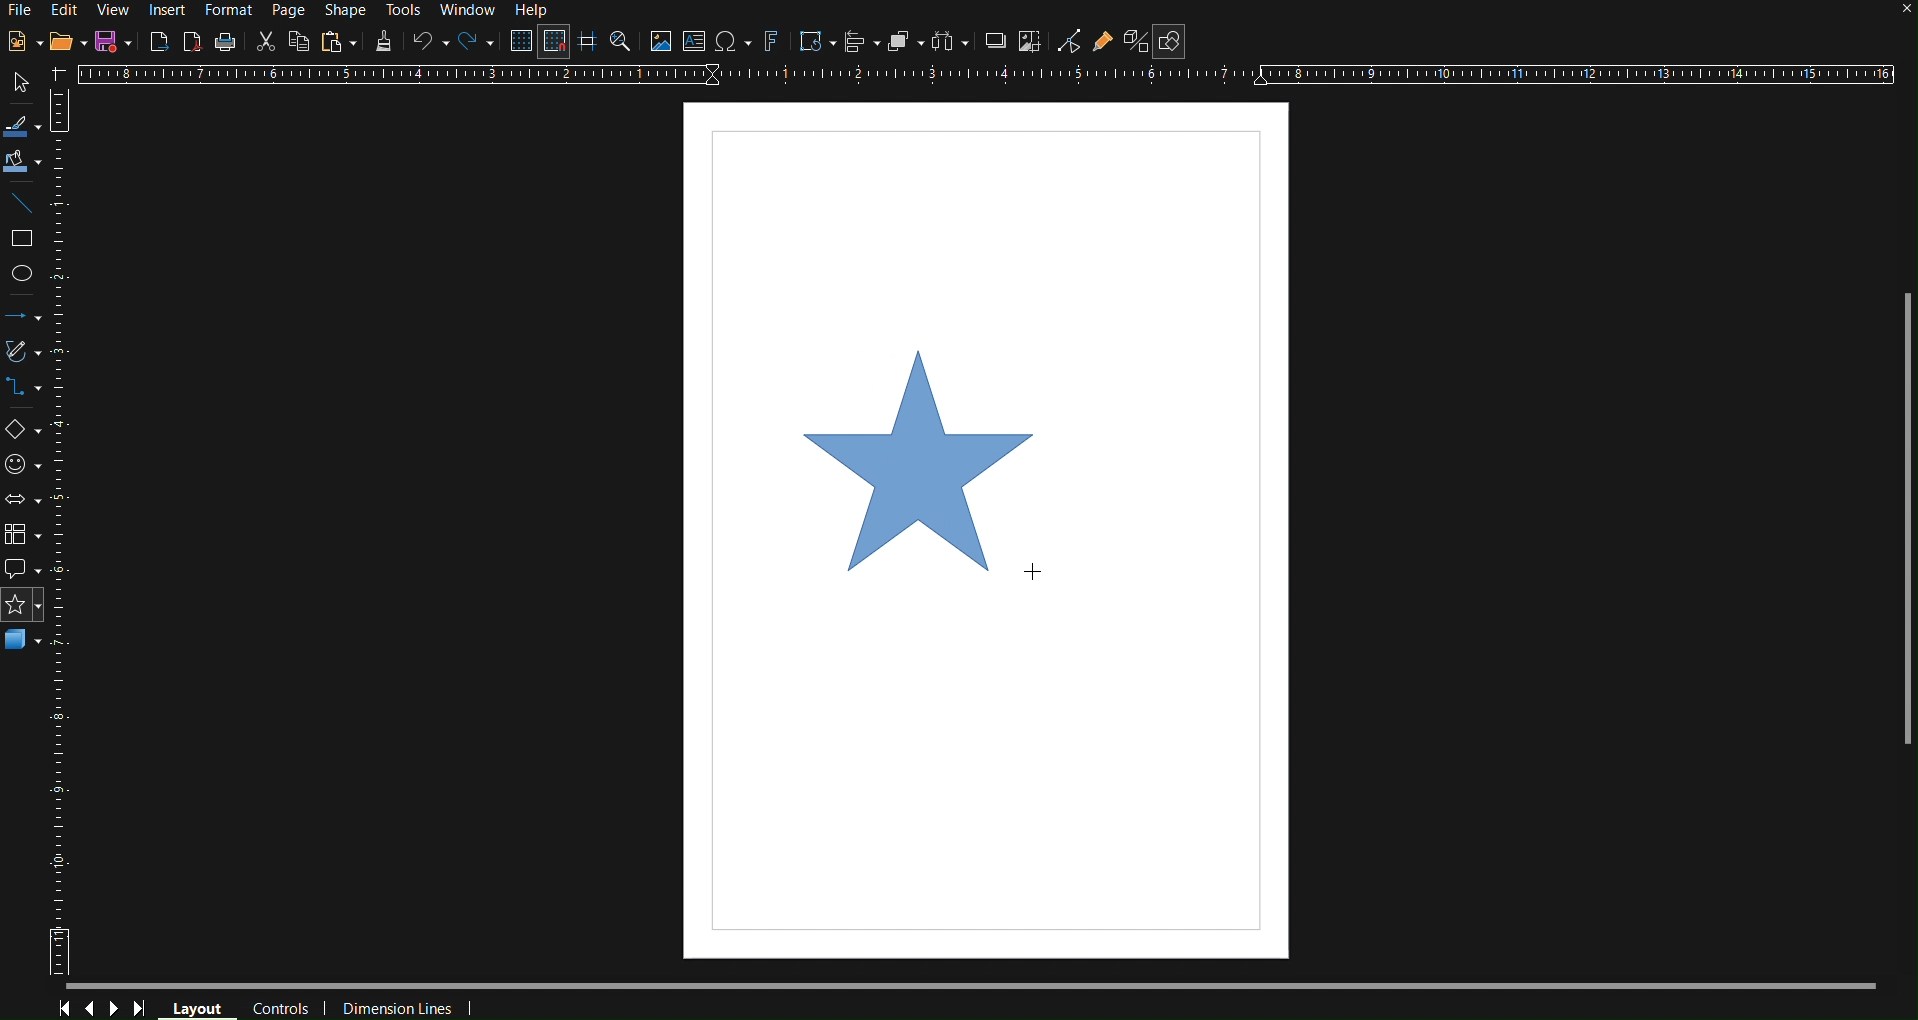 This screenshot has width=1918, height=1020. I want to click on File, so click(23, 9).